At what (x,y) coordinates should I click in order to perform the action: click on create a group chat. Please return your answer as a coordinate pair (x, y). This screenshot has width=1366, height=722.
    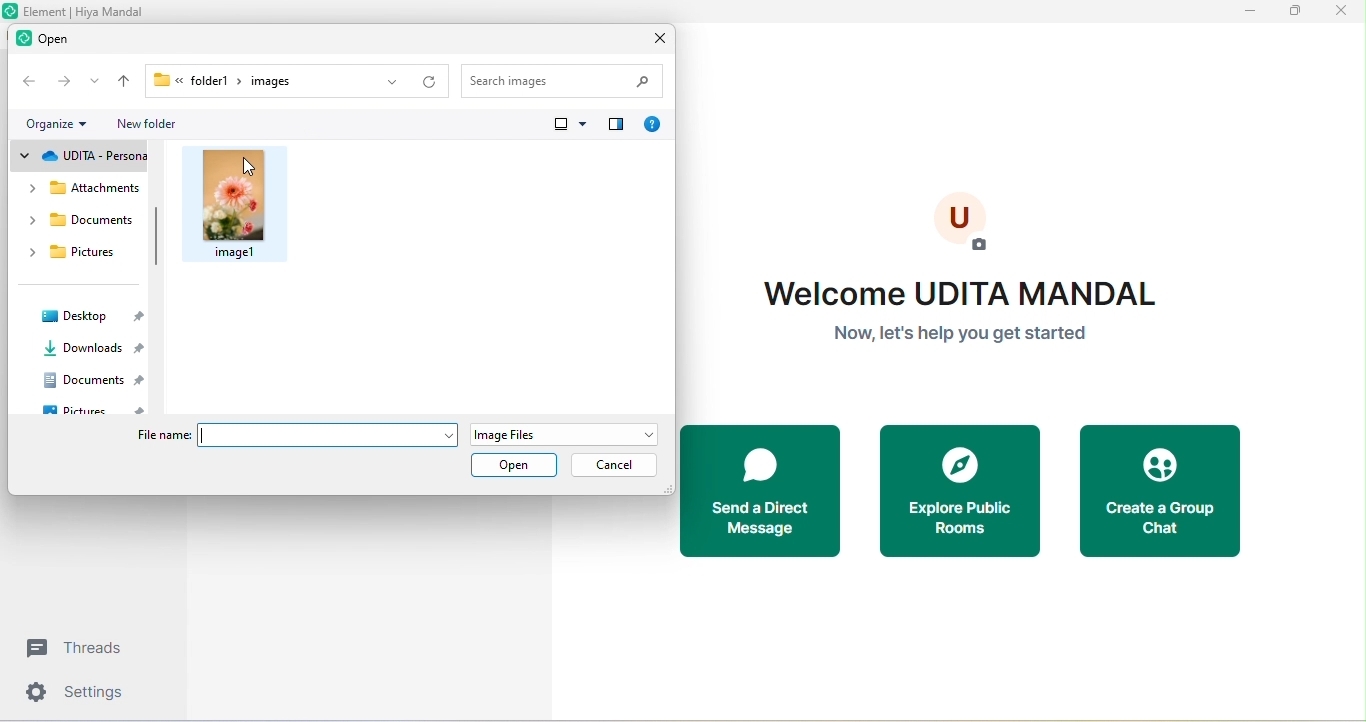
    Looking at the image, I should click on (1168, 491).